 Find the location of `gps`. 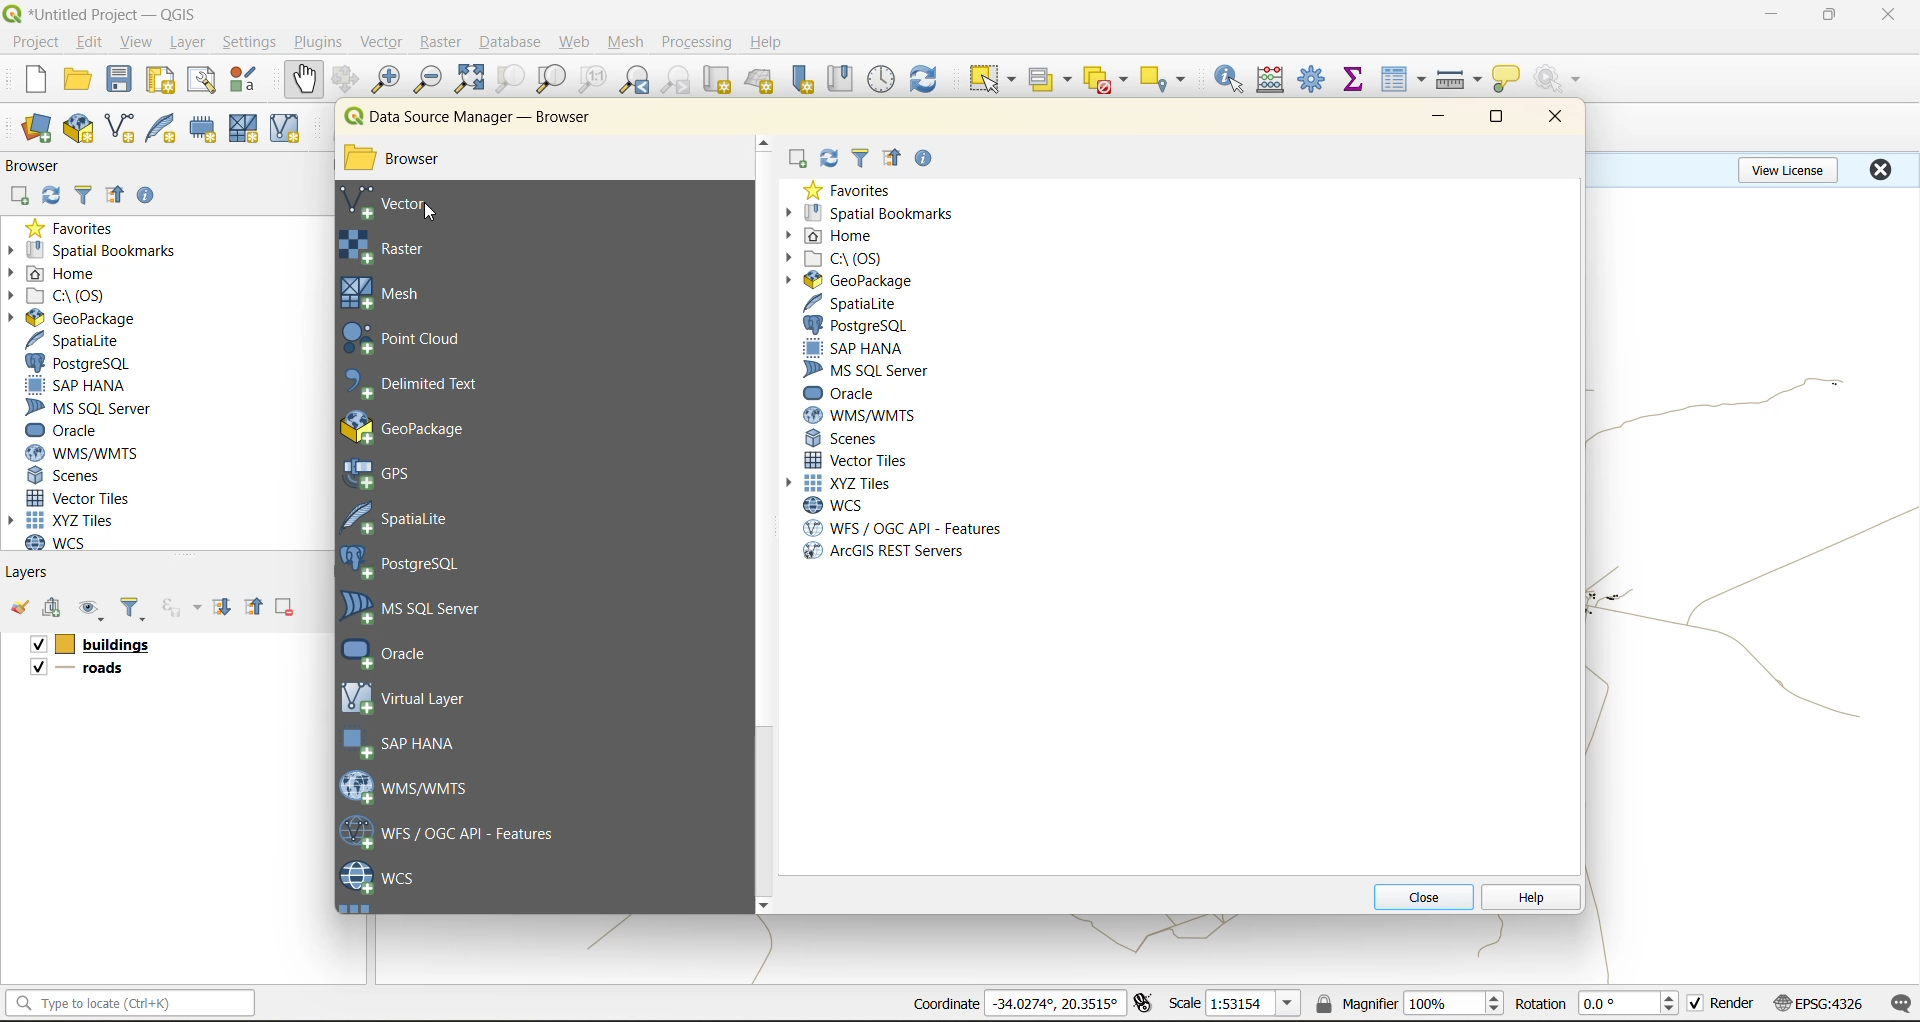

gps is located at coordinates (392, 474).